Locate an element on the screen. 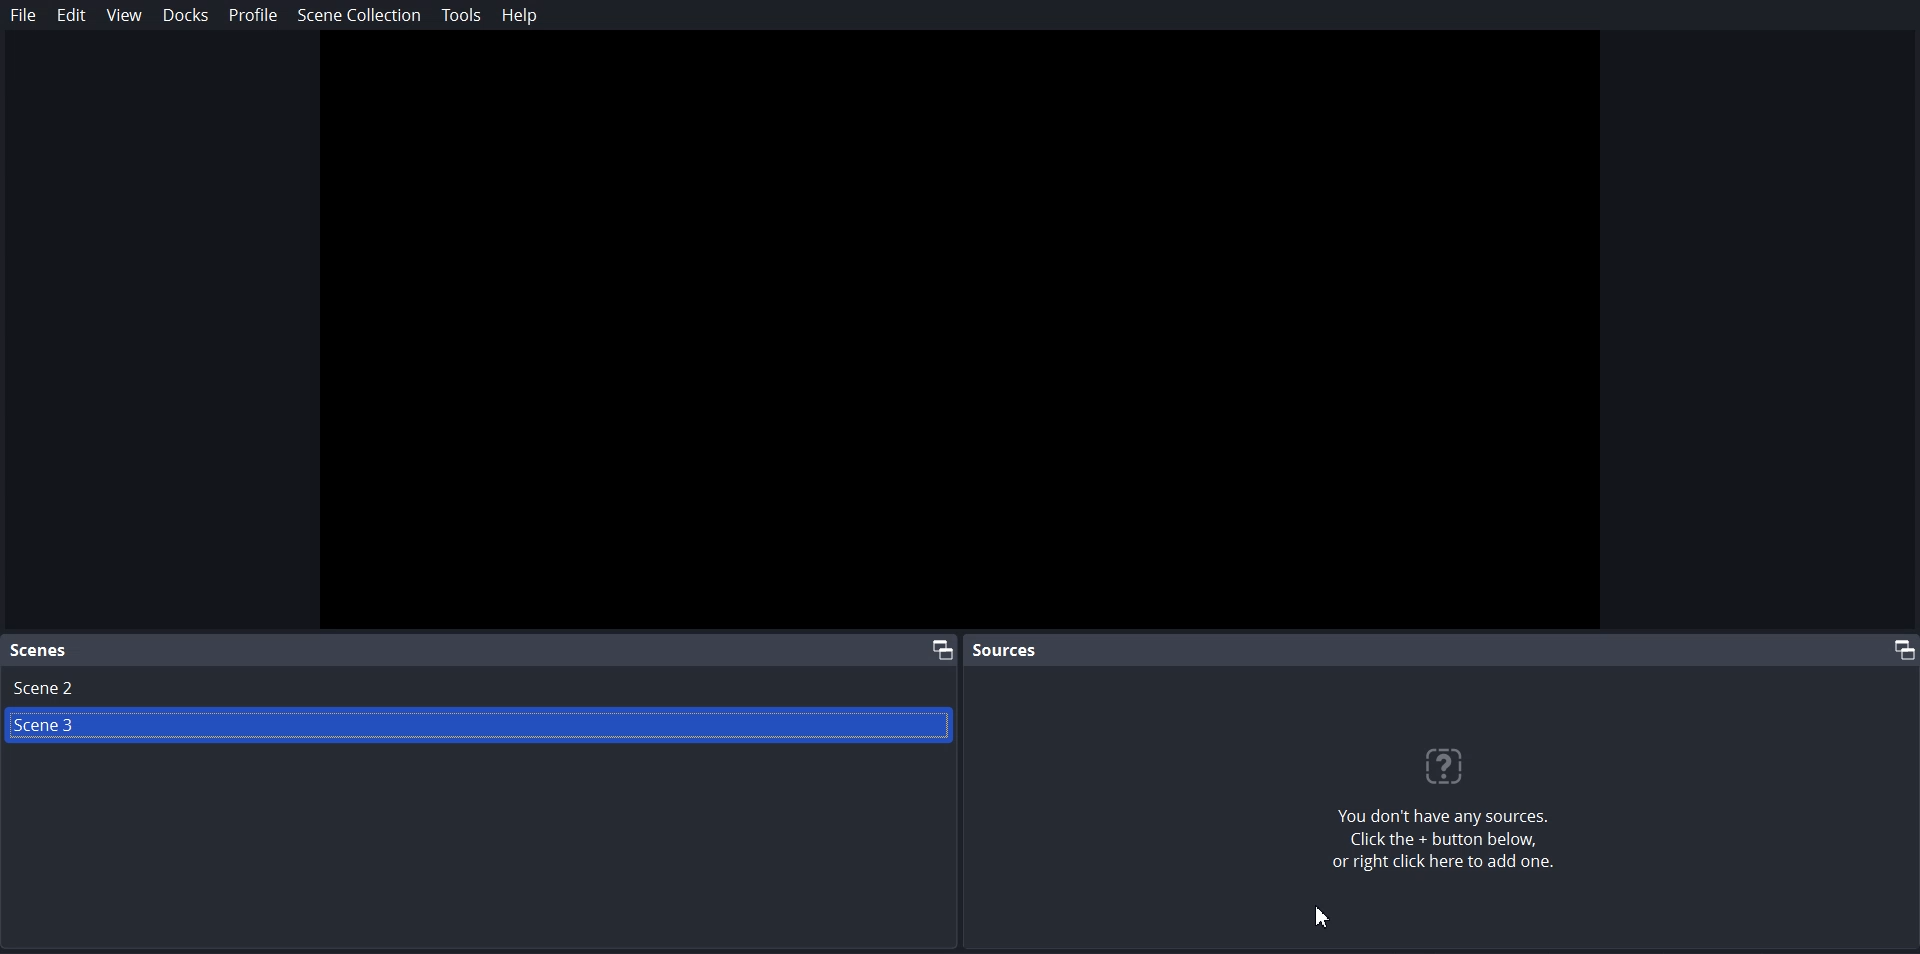  Scene is located at coordinates (40, 651).